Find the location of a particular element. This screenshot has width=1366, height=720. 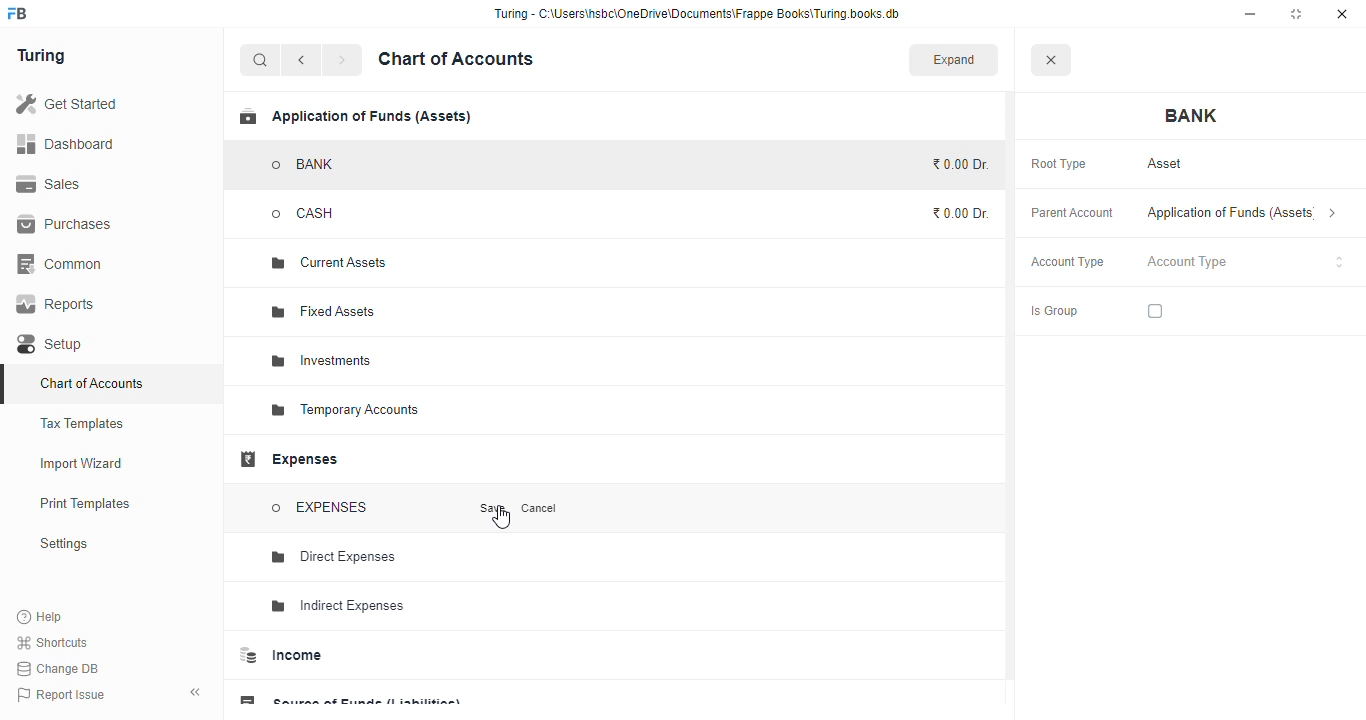

search is located at coordinates (261, 60).